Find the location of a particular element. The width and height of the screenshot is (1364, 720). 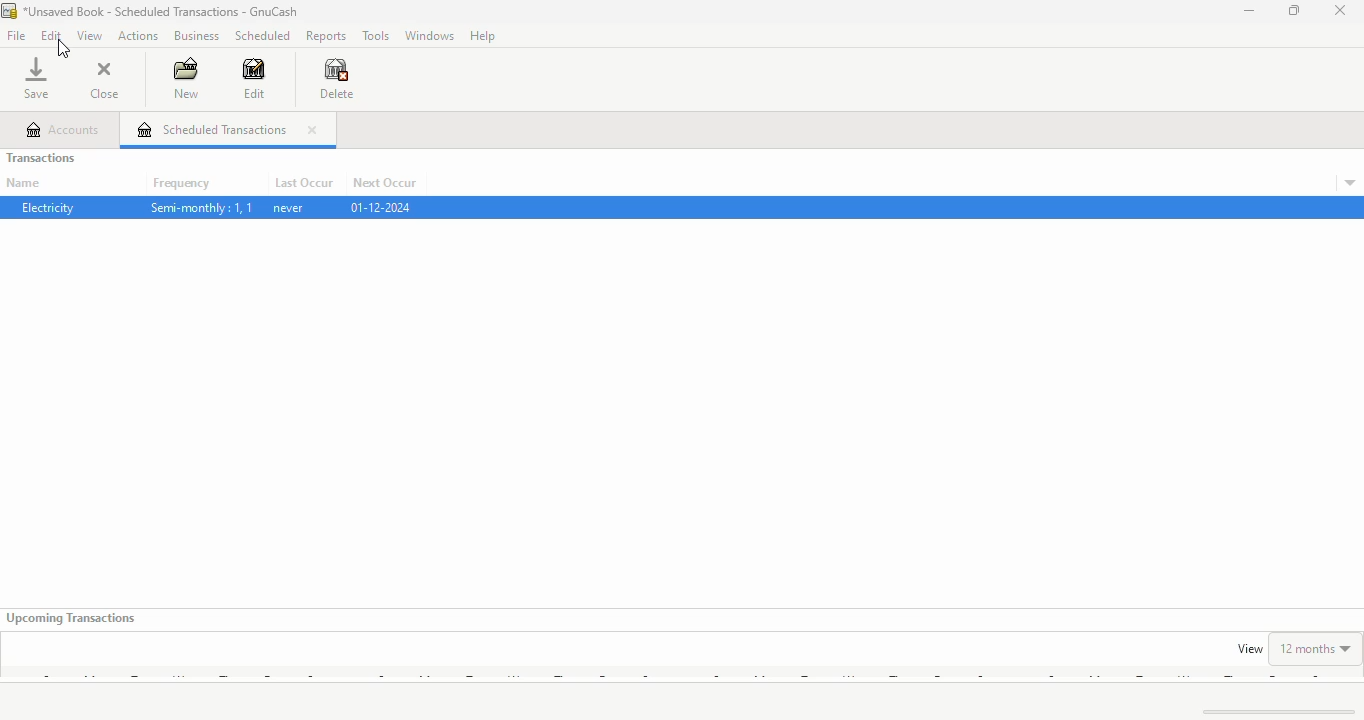

01-12-2024 is located at coordinates (379, 207).